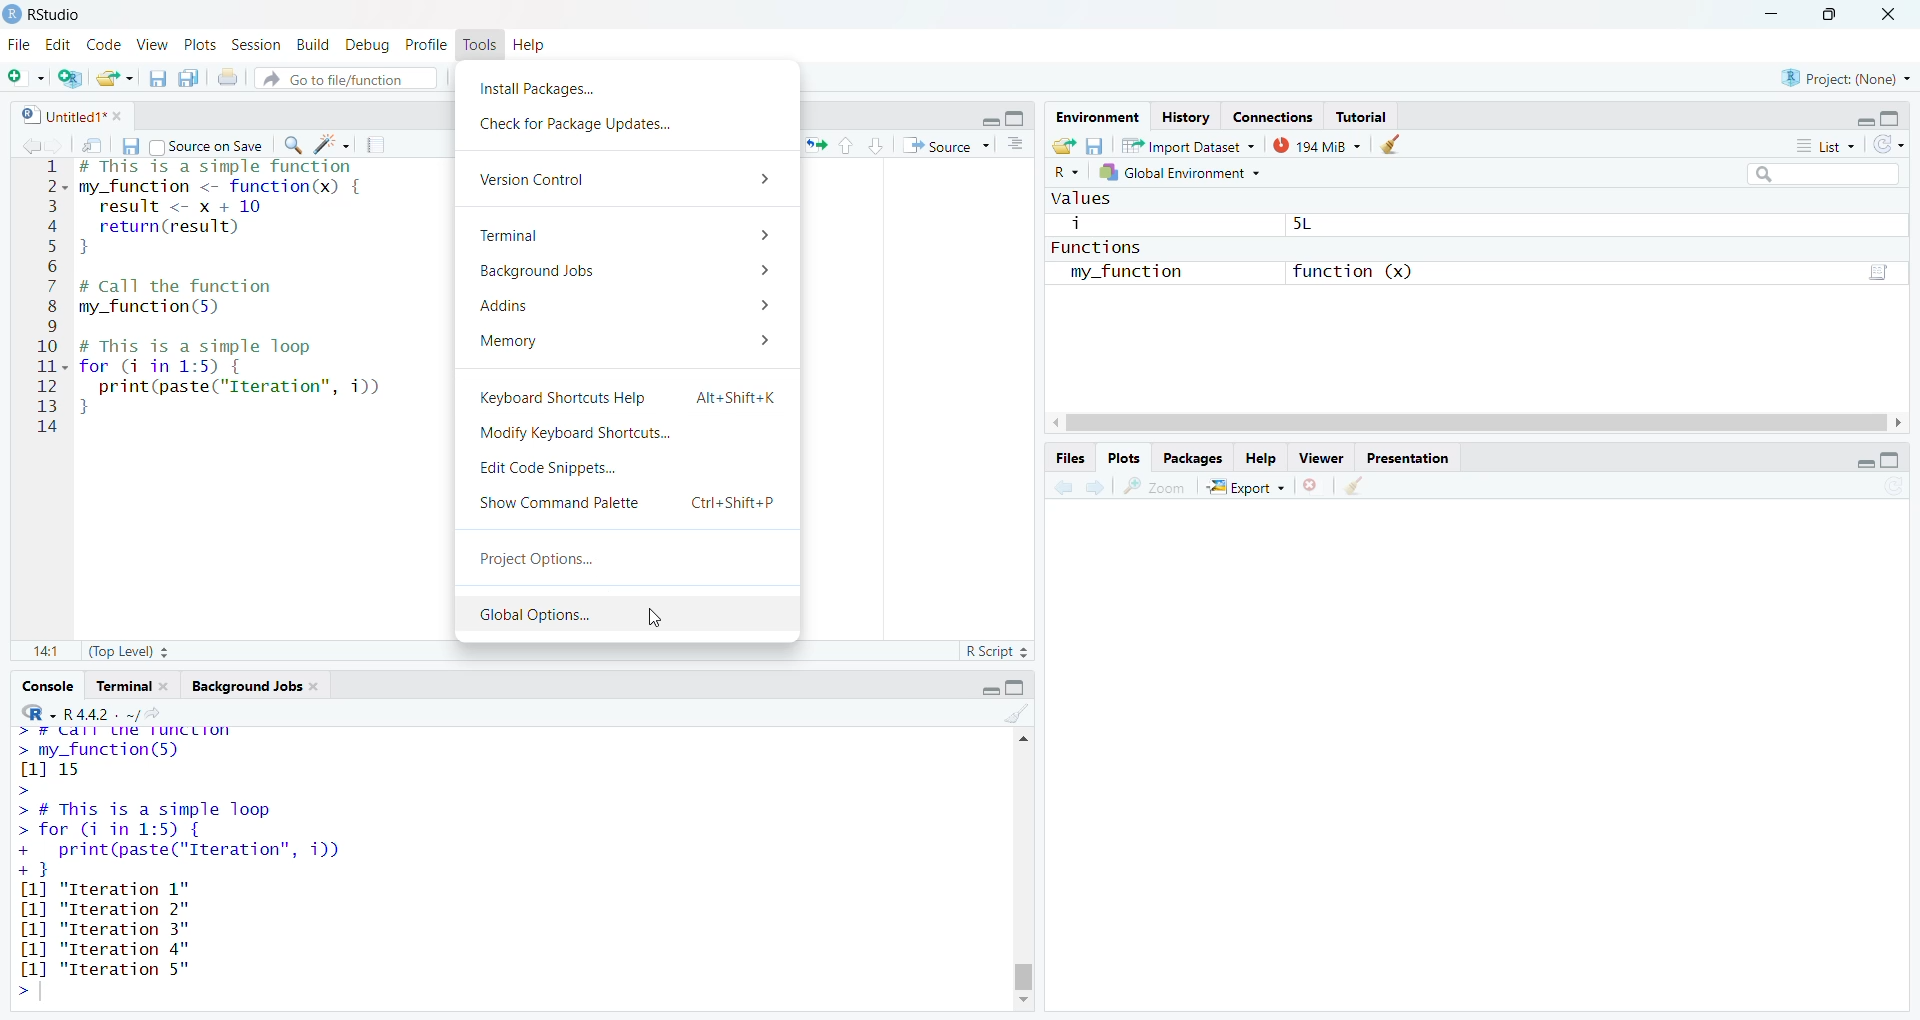 The width and height of the screenshot is (1920, 1020). I want to click on viewer, so click(1322, 455).